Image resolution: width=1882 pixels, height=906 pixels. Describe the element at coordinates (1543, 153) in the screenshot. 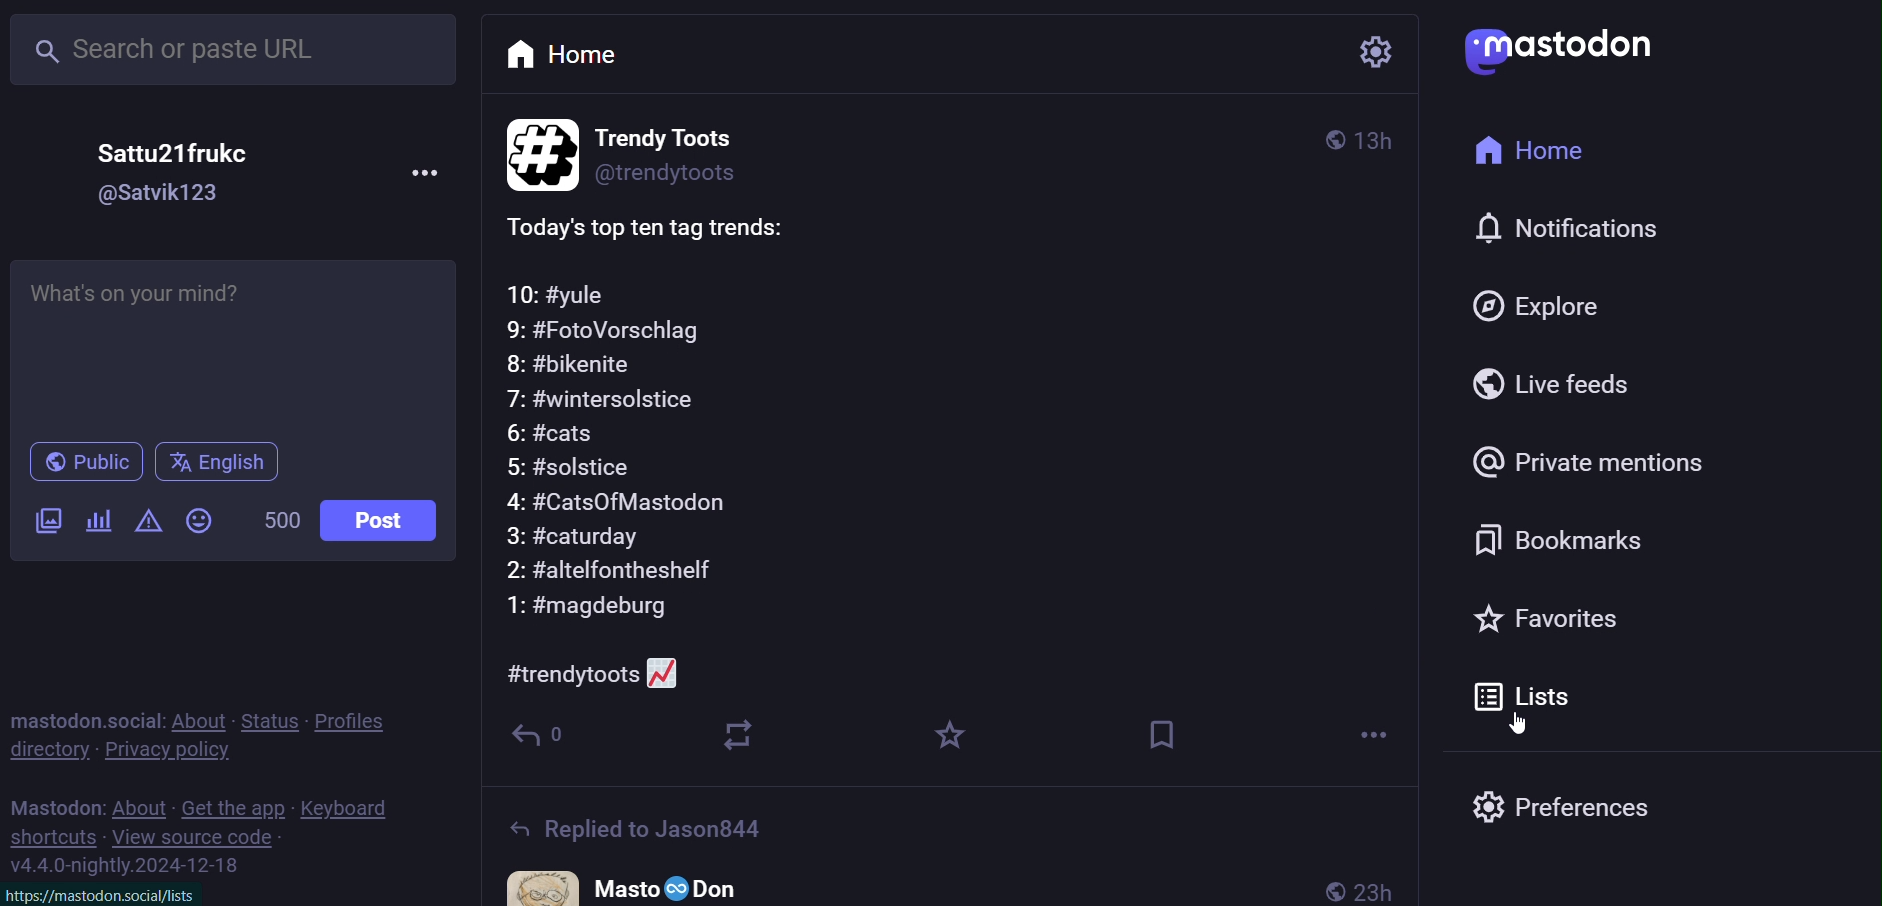

I see `home` at that location.